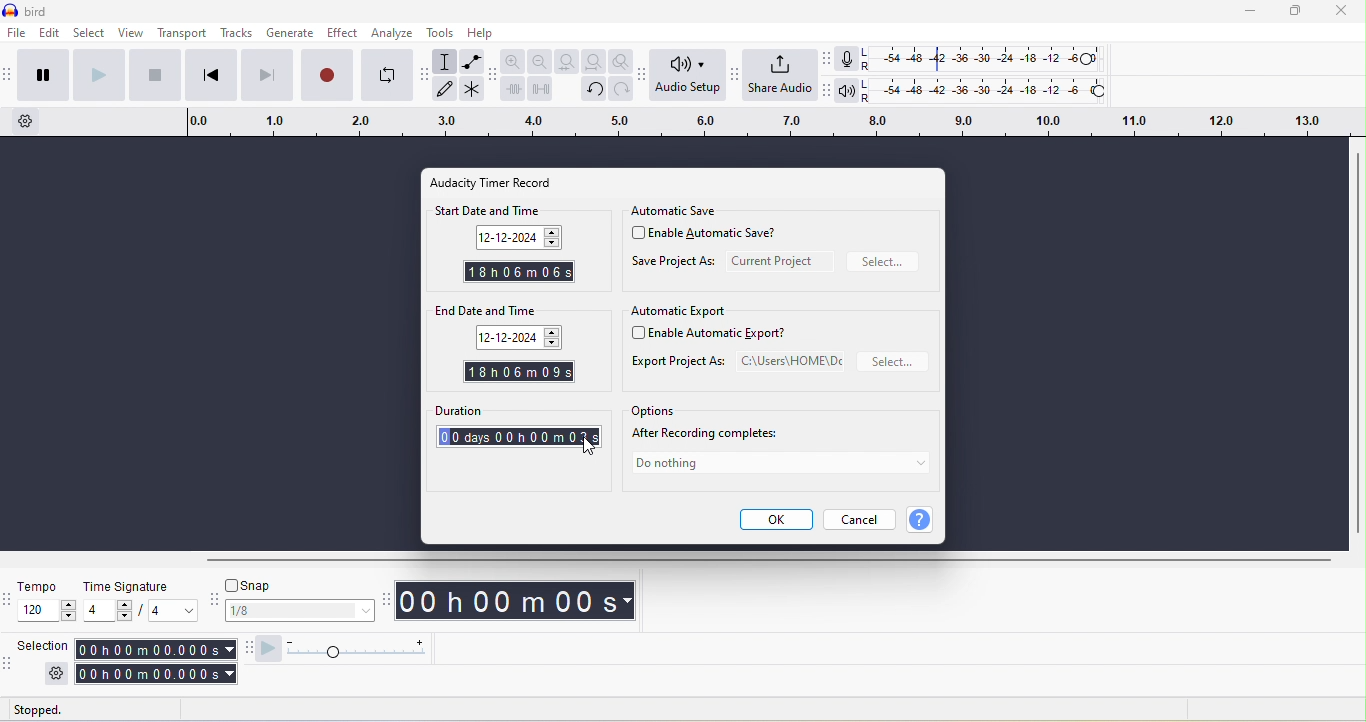  What do you see at coordinates (847, 94) in the screenshot?
I see `playback meter` at bounding box center [847, 94].